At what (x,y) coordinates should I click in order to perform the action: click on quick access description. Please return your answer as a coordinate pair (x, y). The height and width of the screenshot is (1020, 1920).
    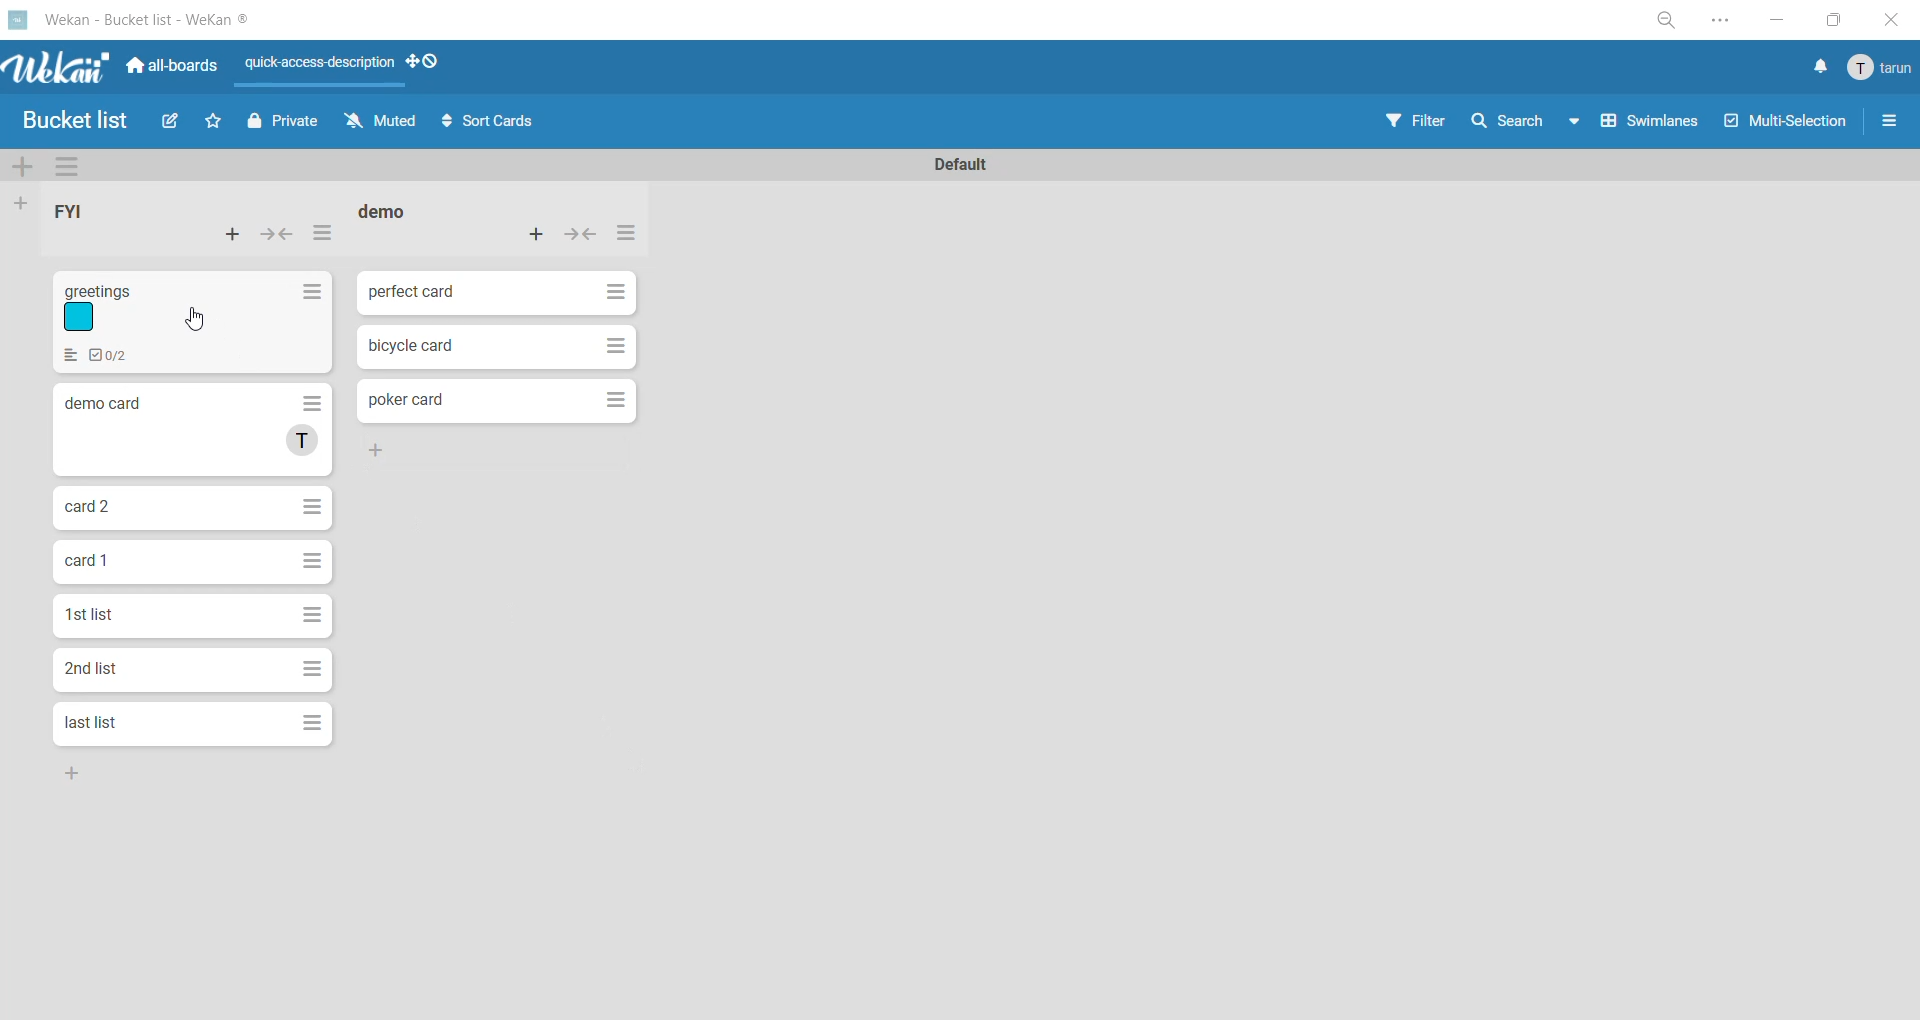
    Looking at the image, I should click on (323, 62).